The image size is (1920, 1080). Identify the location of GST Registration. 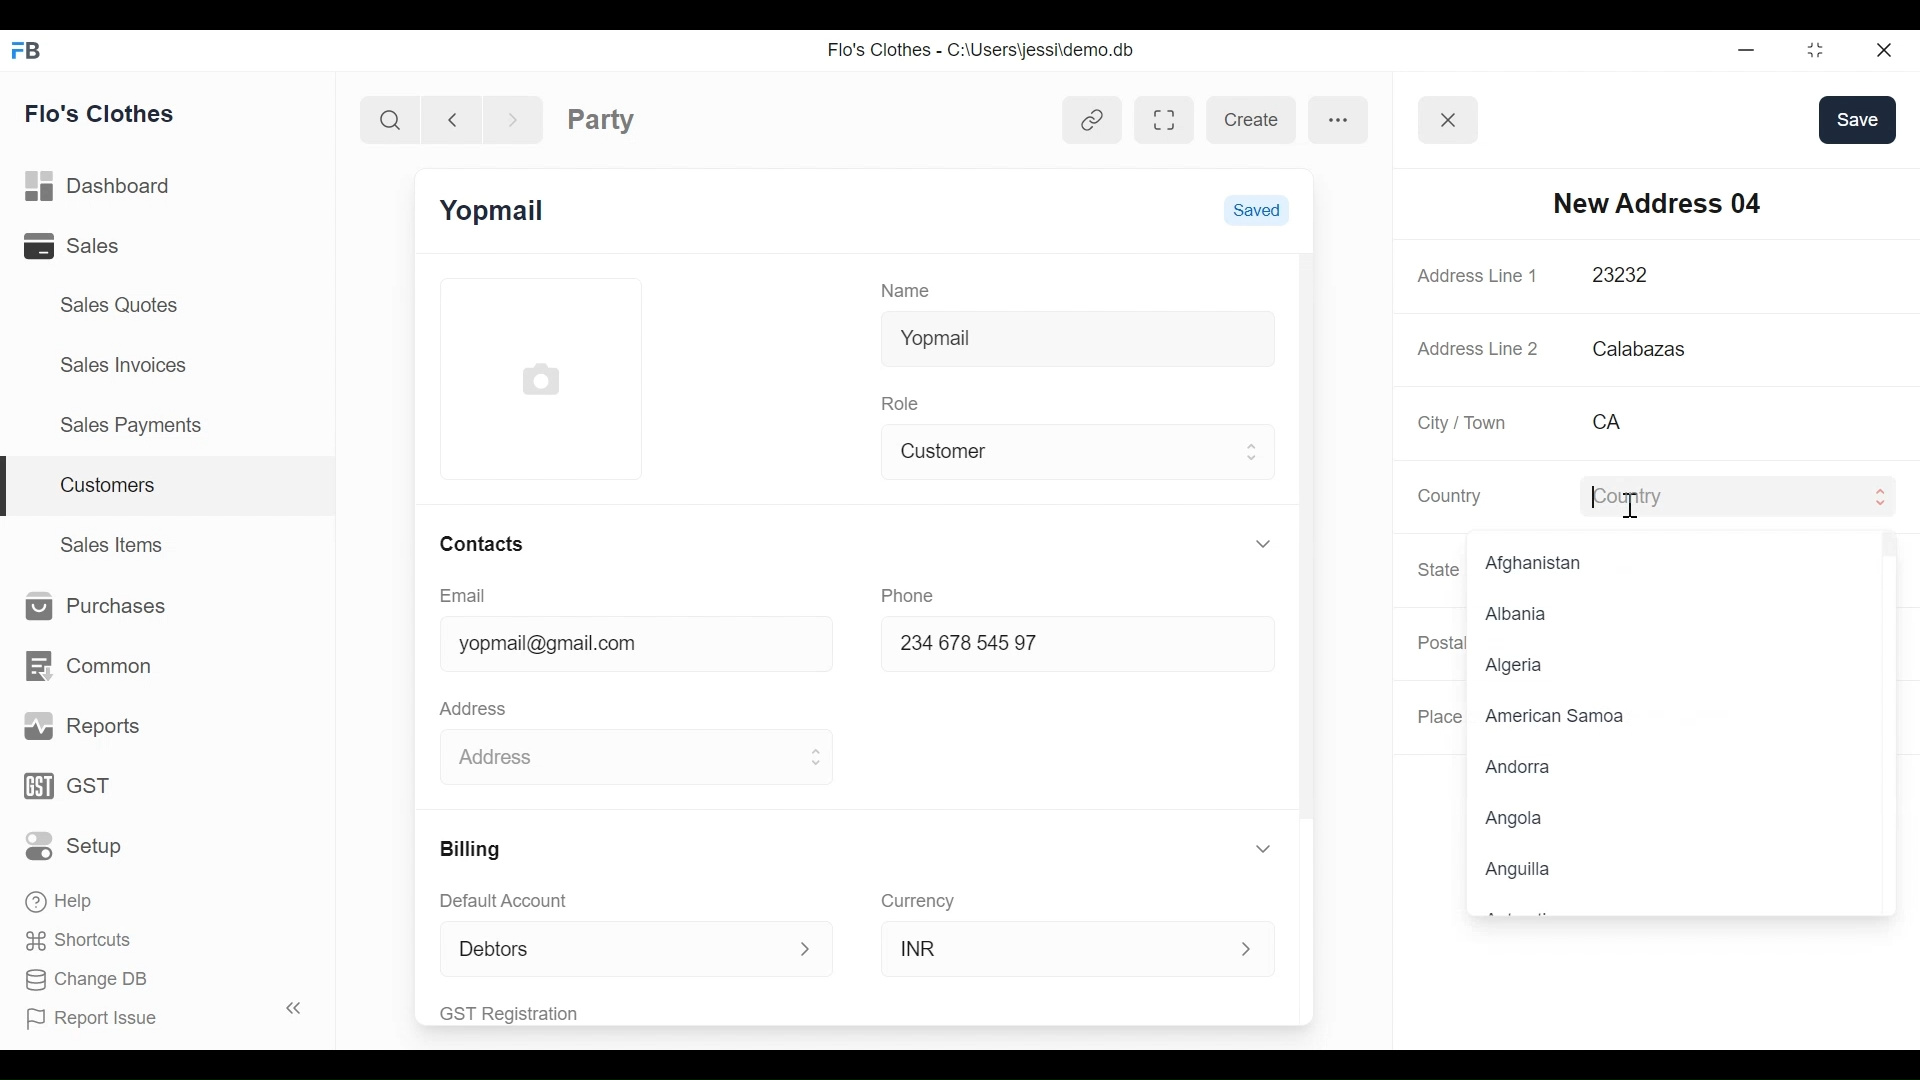
(534, 1013).